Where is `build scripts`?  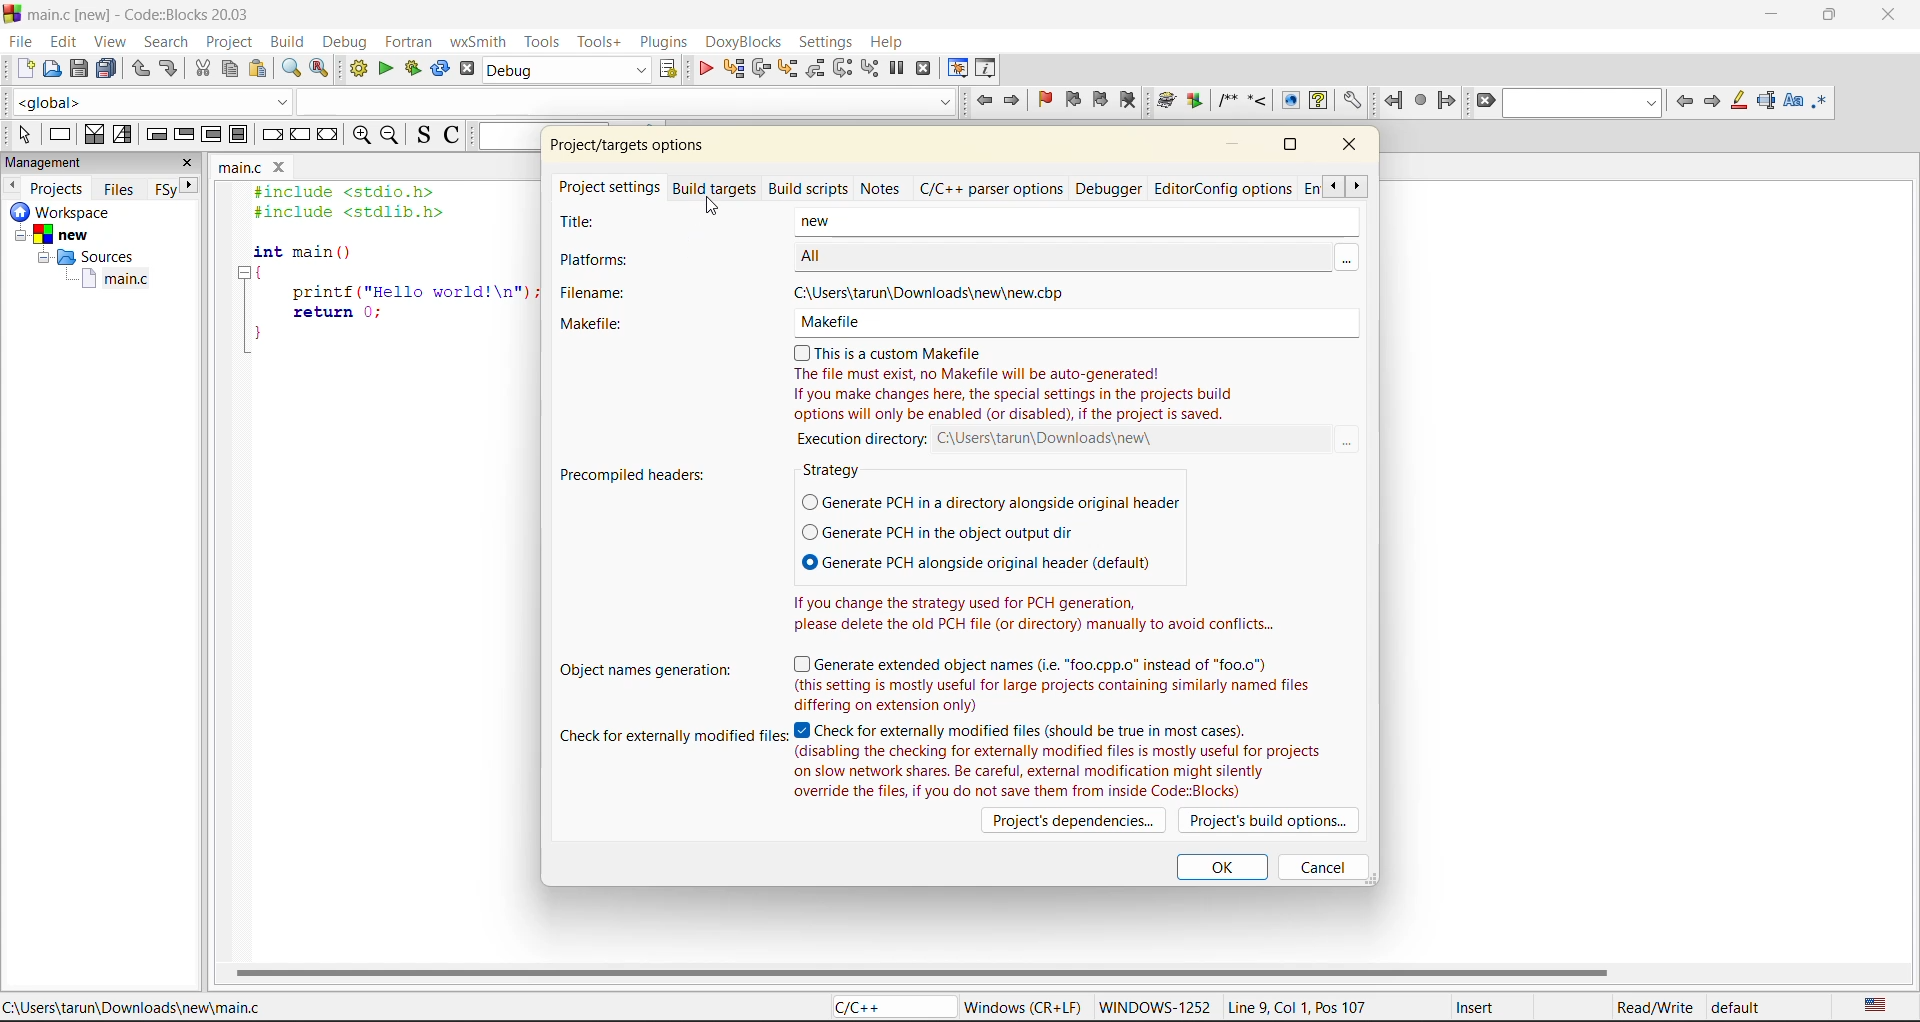 build scripts is located at coordinates (810, 189).